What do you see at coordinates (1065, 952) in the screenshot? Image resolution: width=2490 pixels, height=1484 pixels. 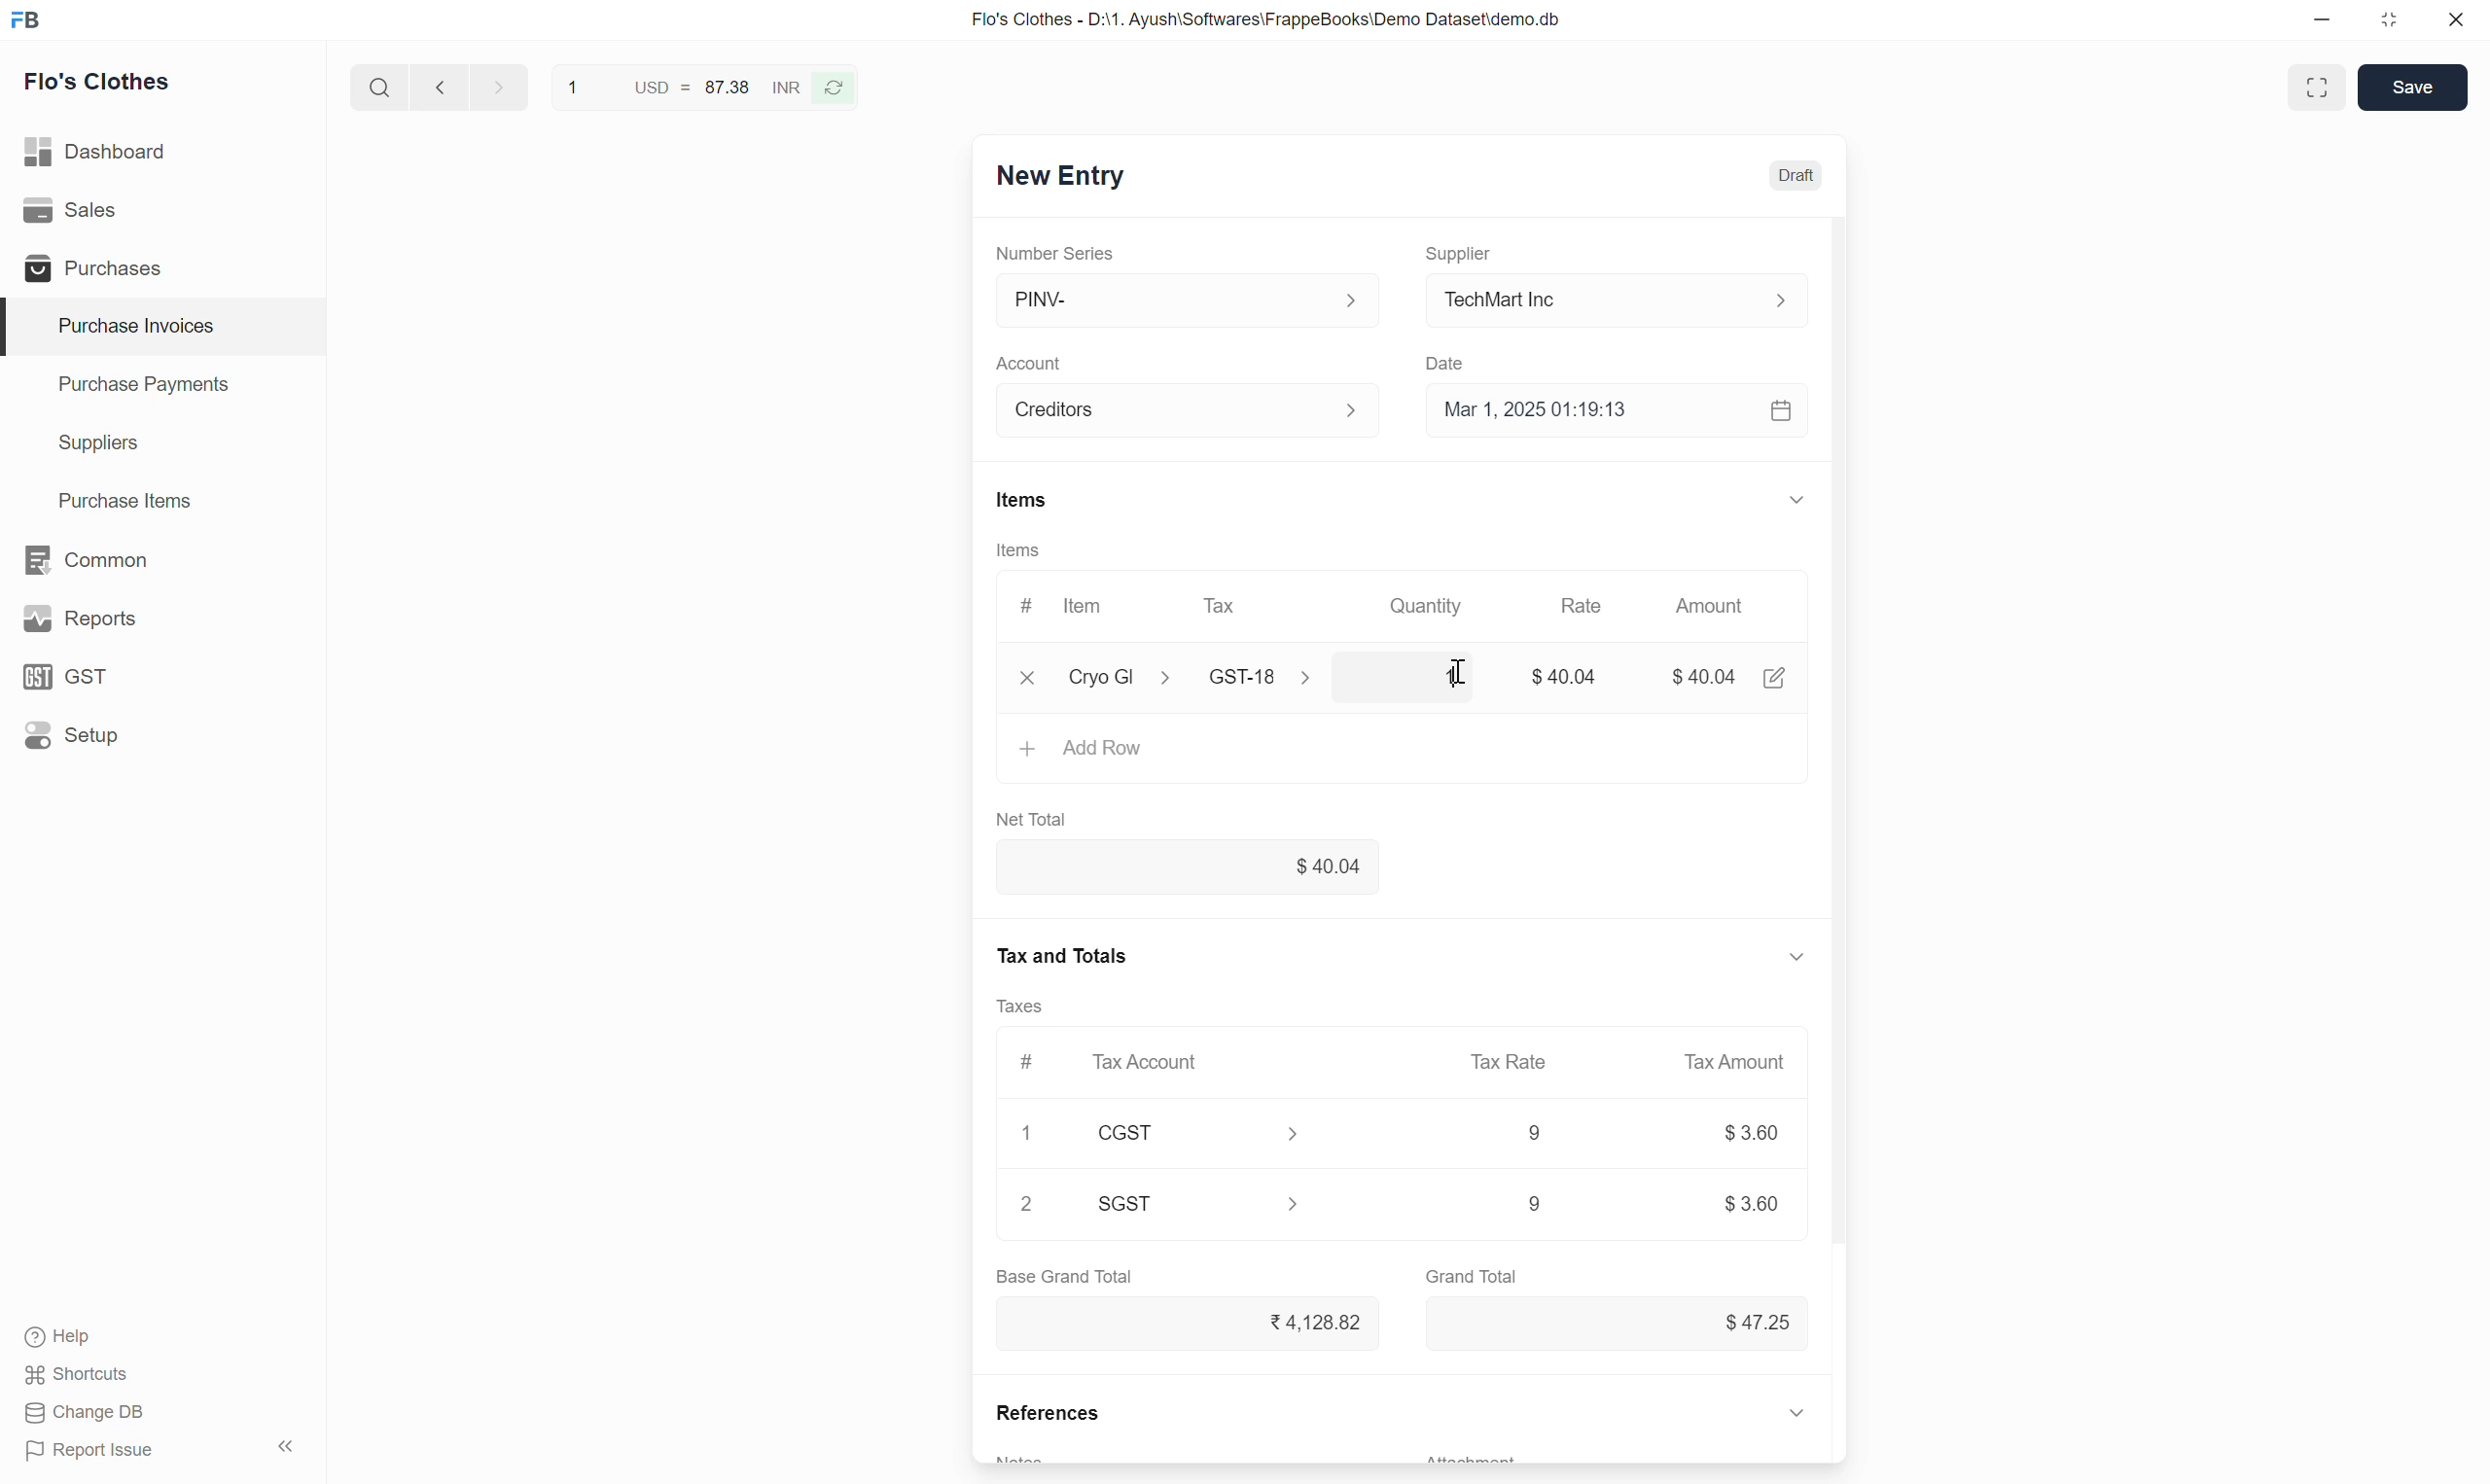 I see `Tax and Totals` at bounding box center [1065, 952].